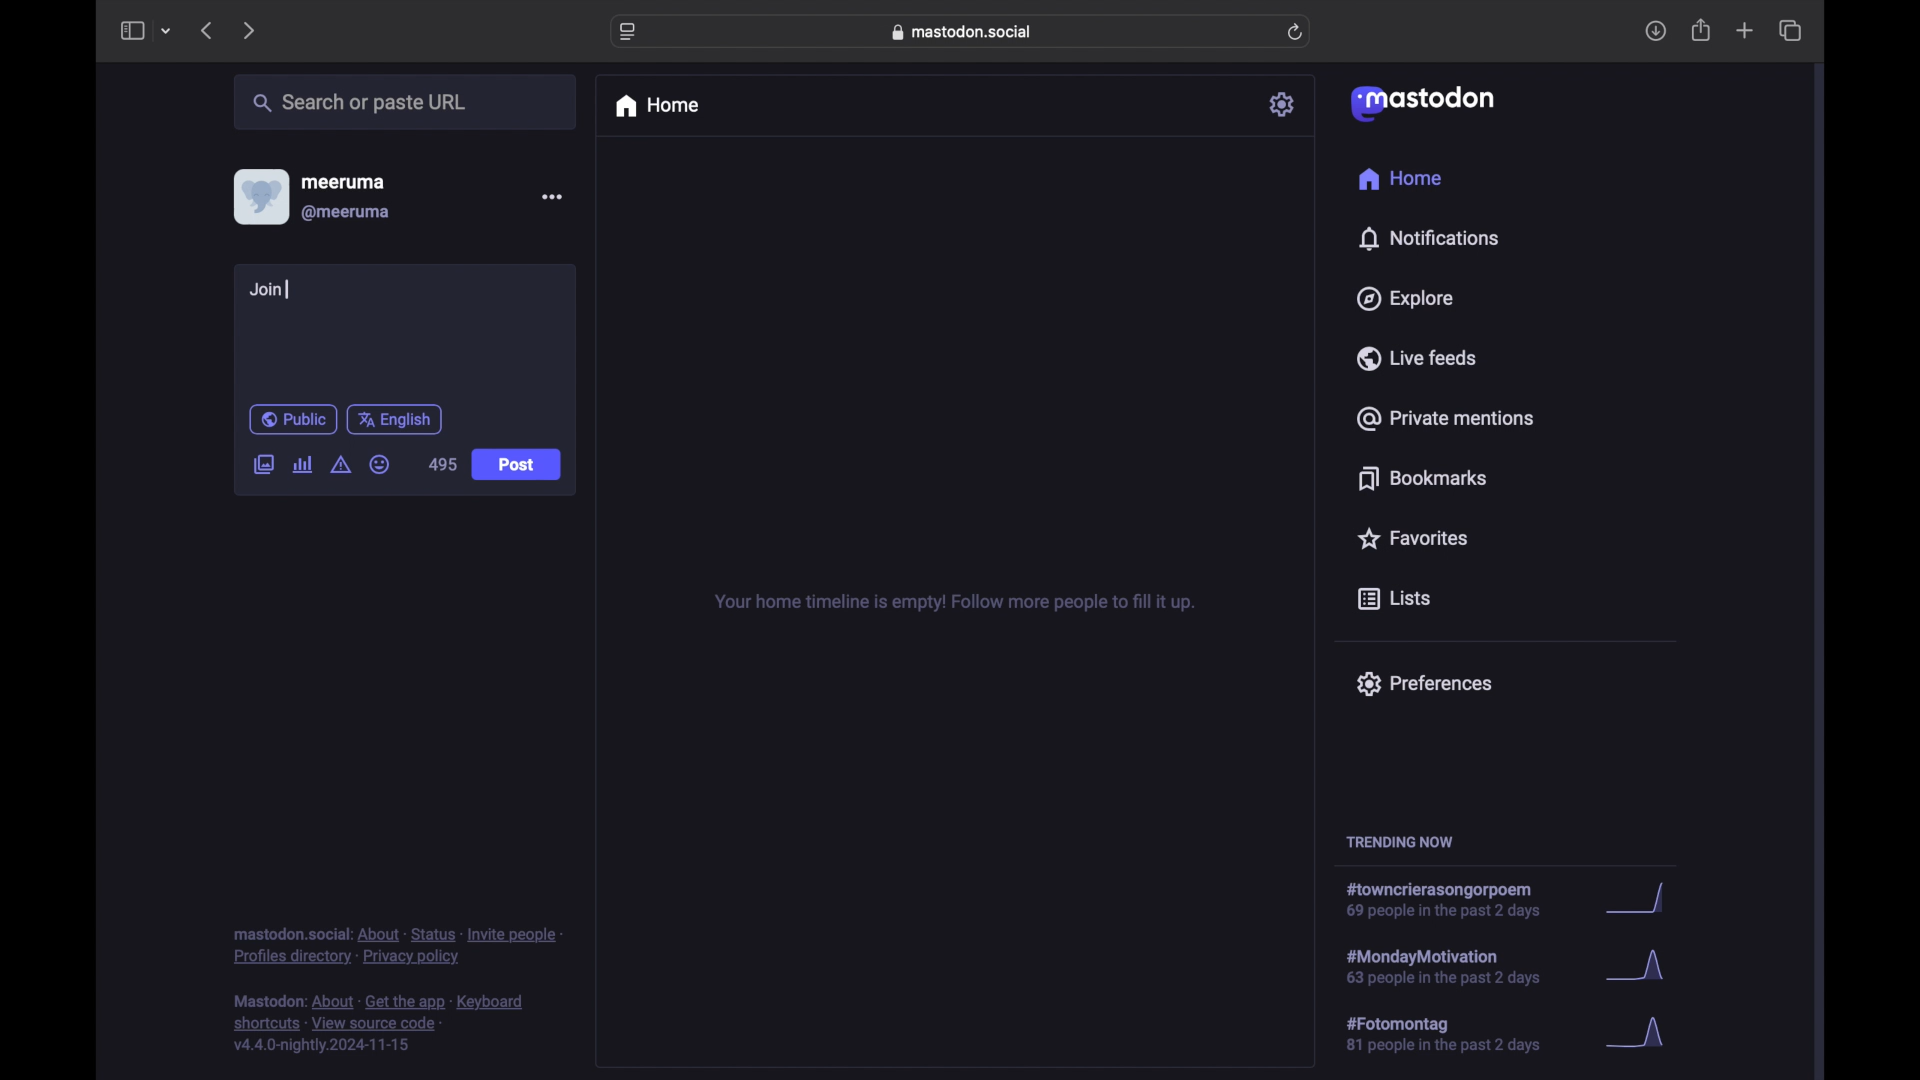 This screenshot has width=1920, height=1080. What do you see at coordinates (1457, 965) in the screenshot?
I see `hashtag trend` at bounding box center [1457, 965].